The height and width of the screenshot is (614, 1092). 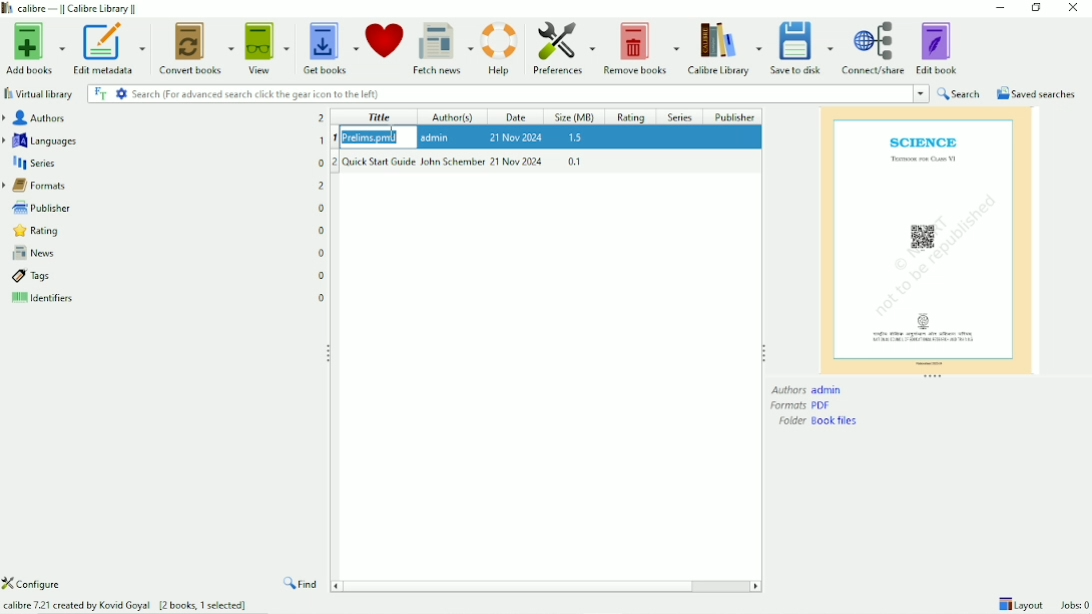 What do you see at coordinates (820, 421) in the screenshot?
I see `Folder` at bounding box center [820, 421].